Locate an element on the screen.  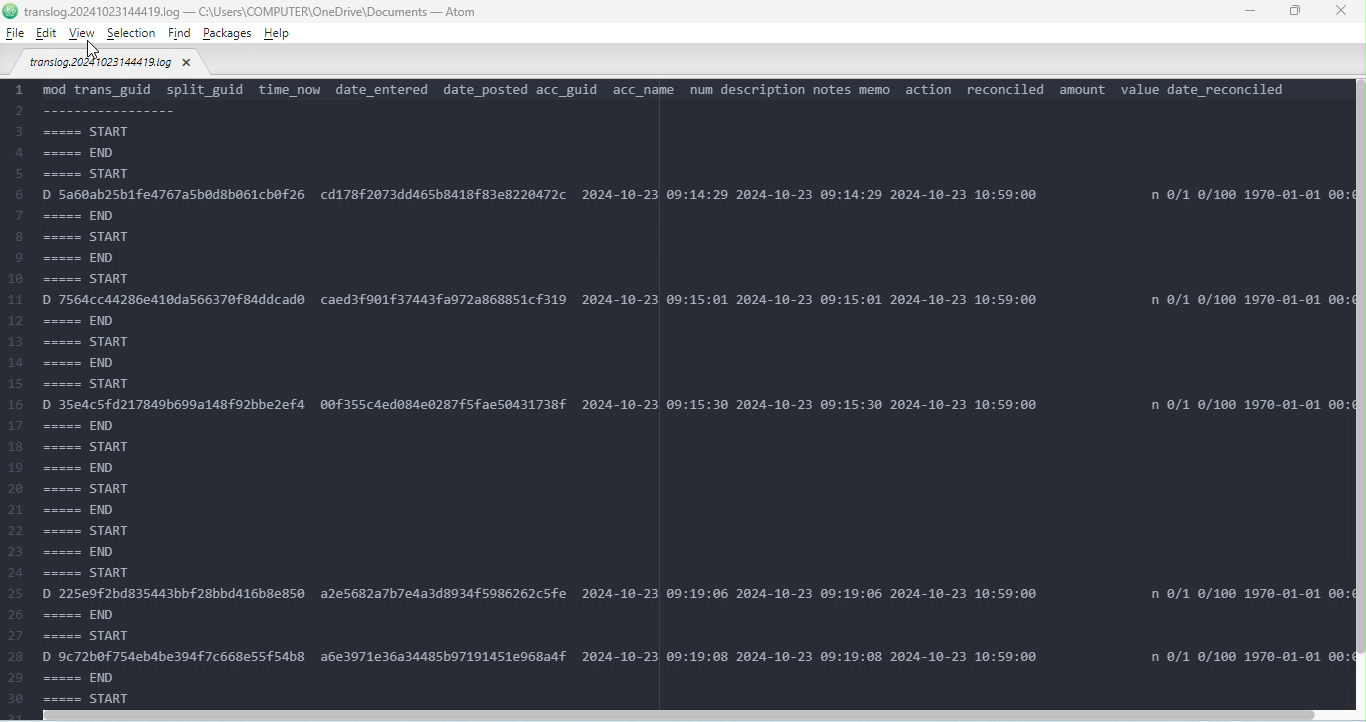
Edit is located at coordinates (46, 34).